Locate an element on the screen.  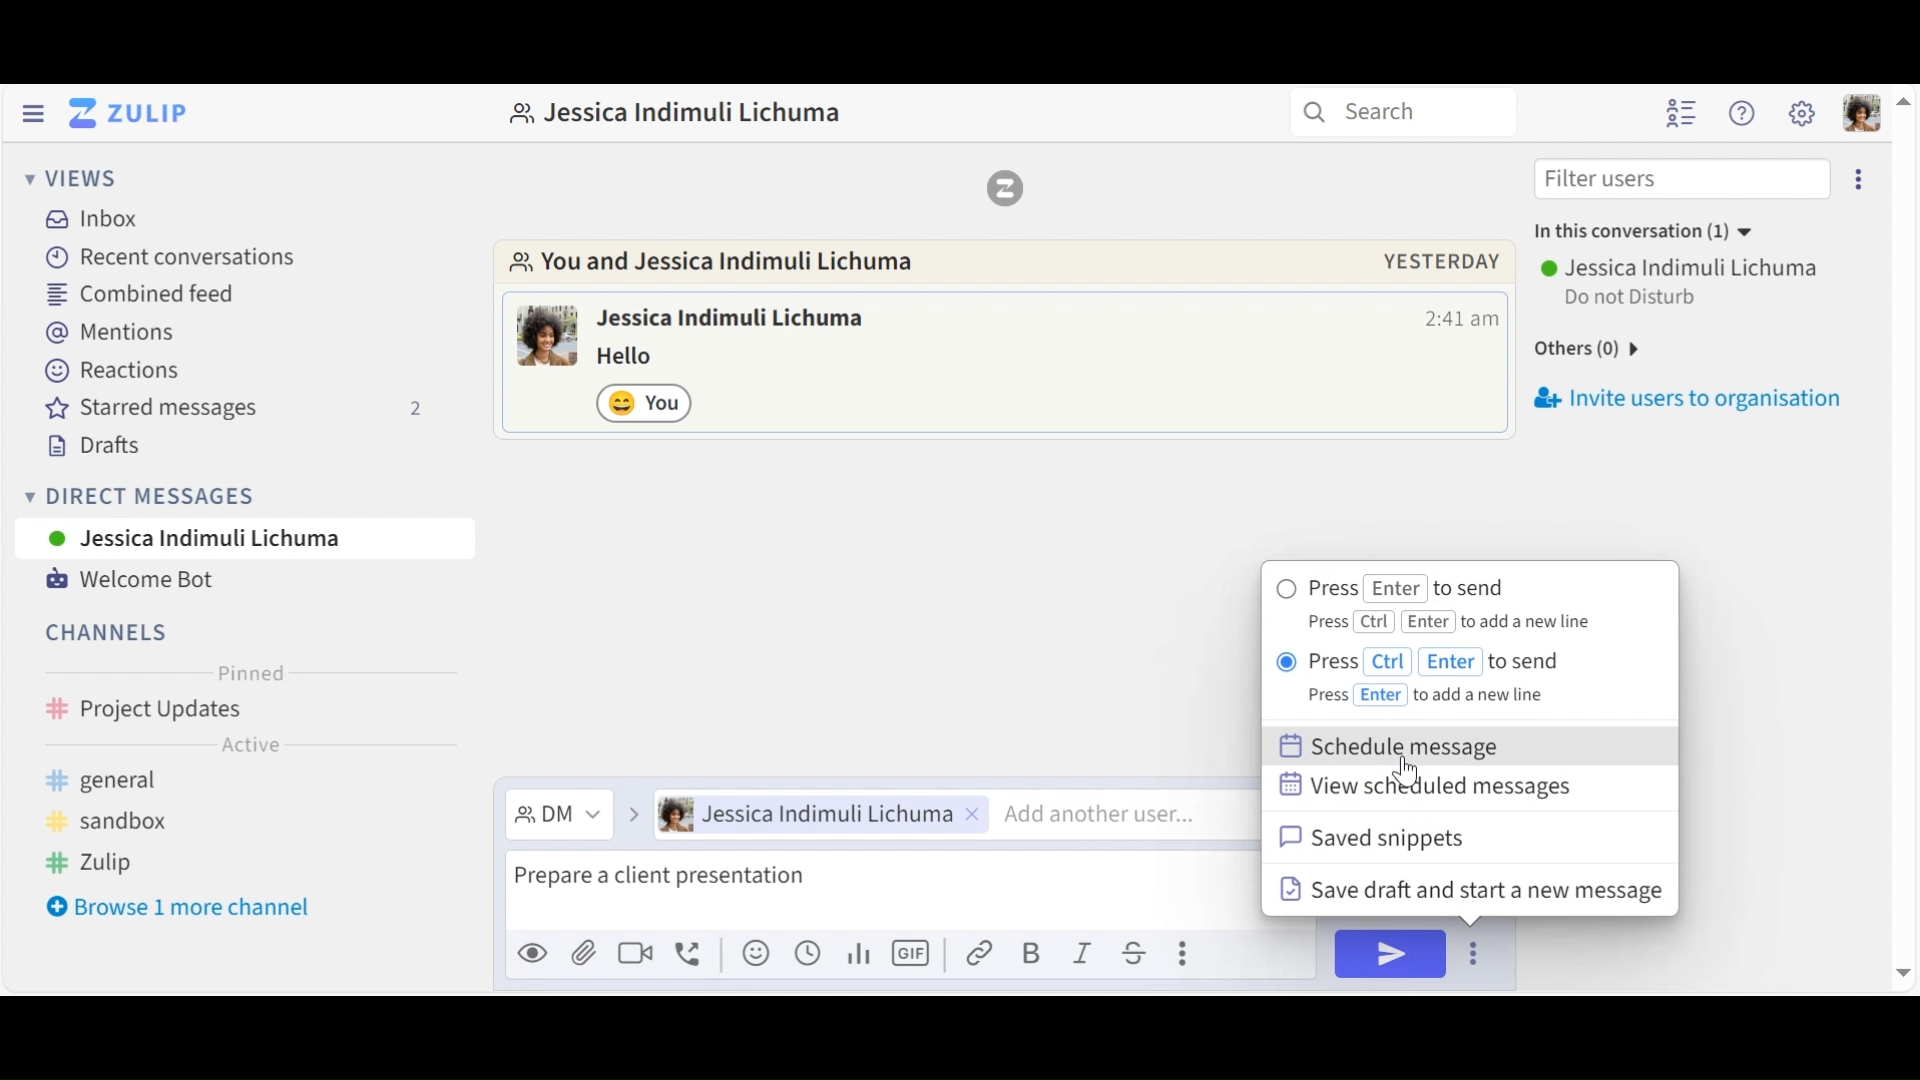
Add another user is located at coordinates (1124, 814).